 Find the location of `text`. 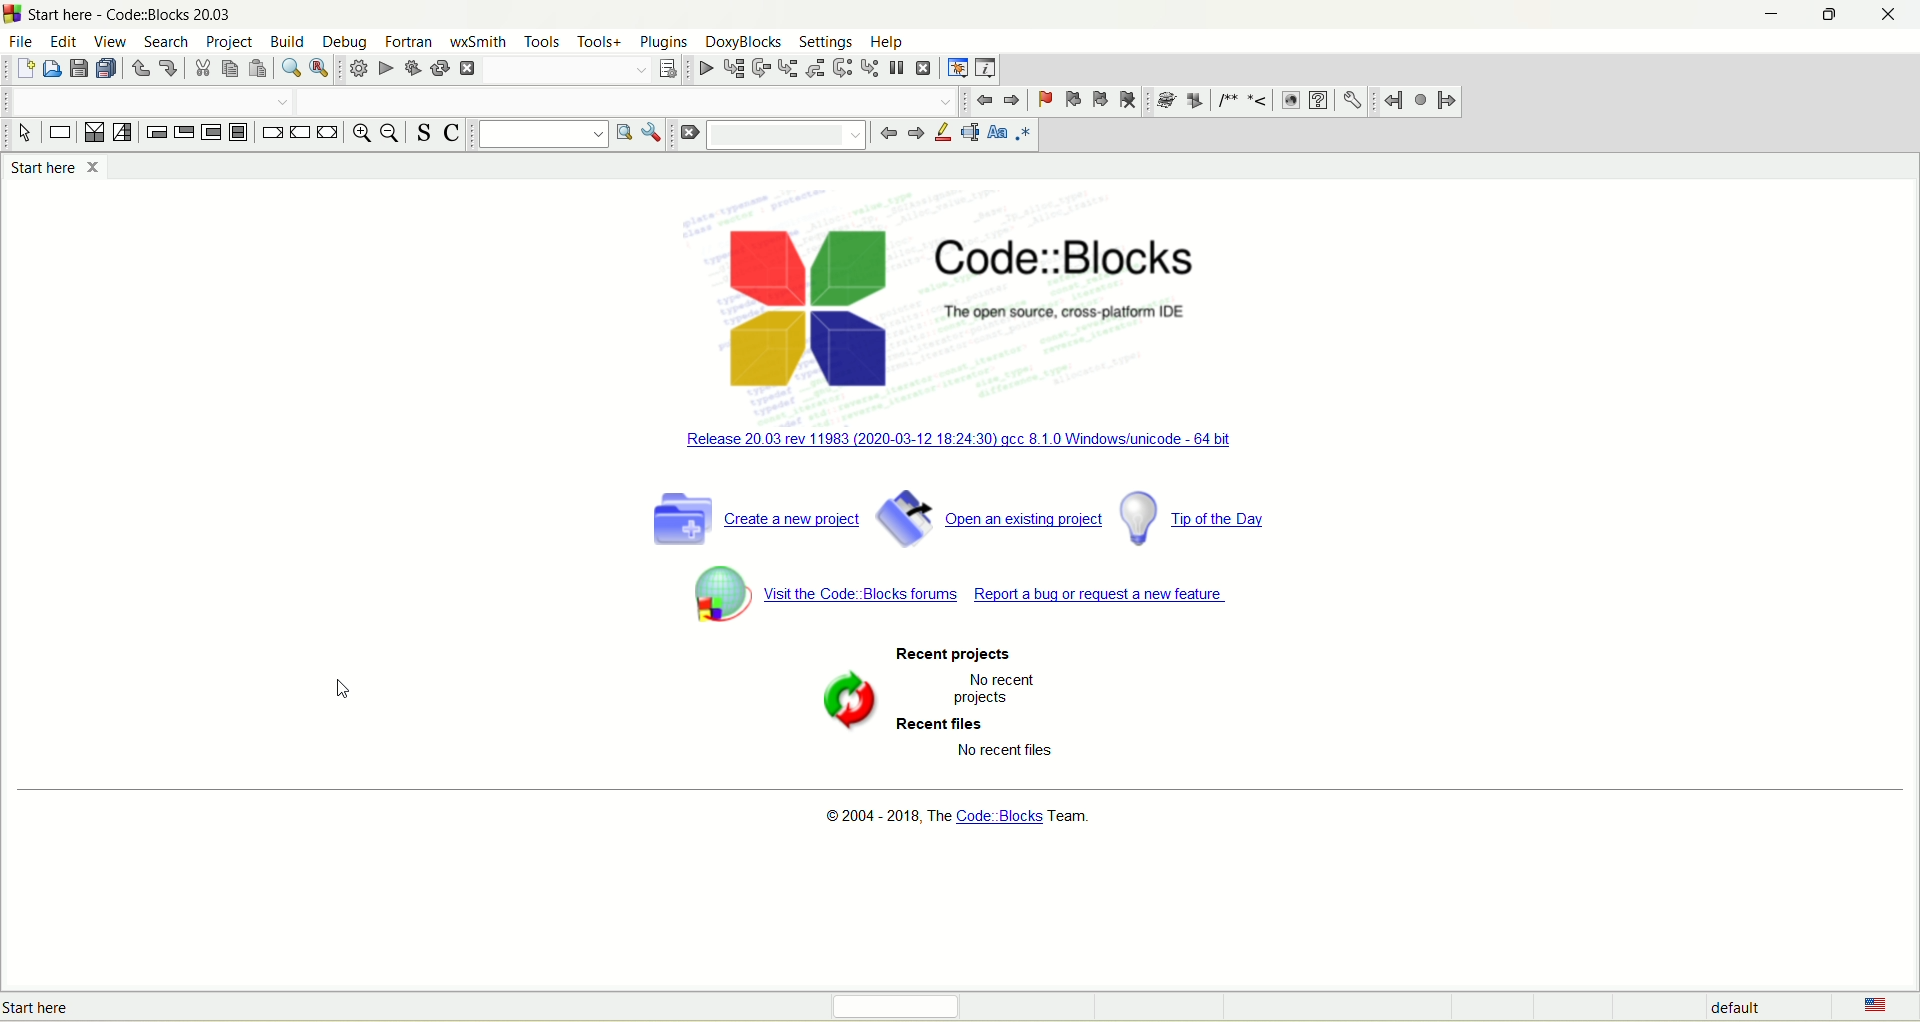

text is located at coordinates (1075, 315).